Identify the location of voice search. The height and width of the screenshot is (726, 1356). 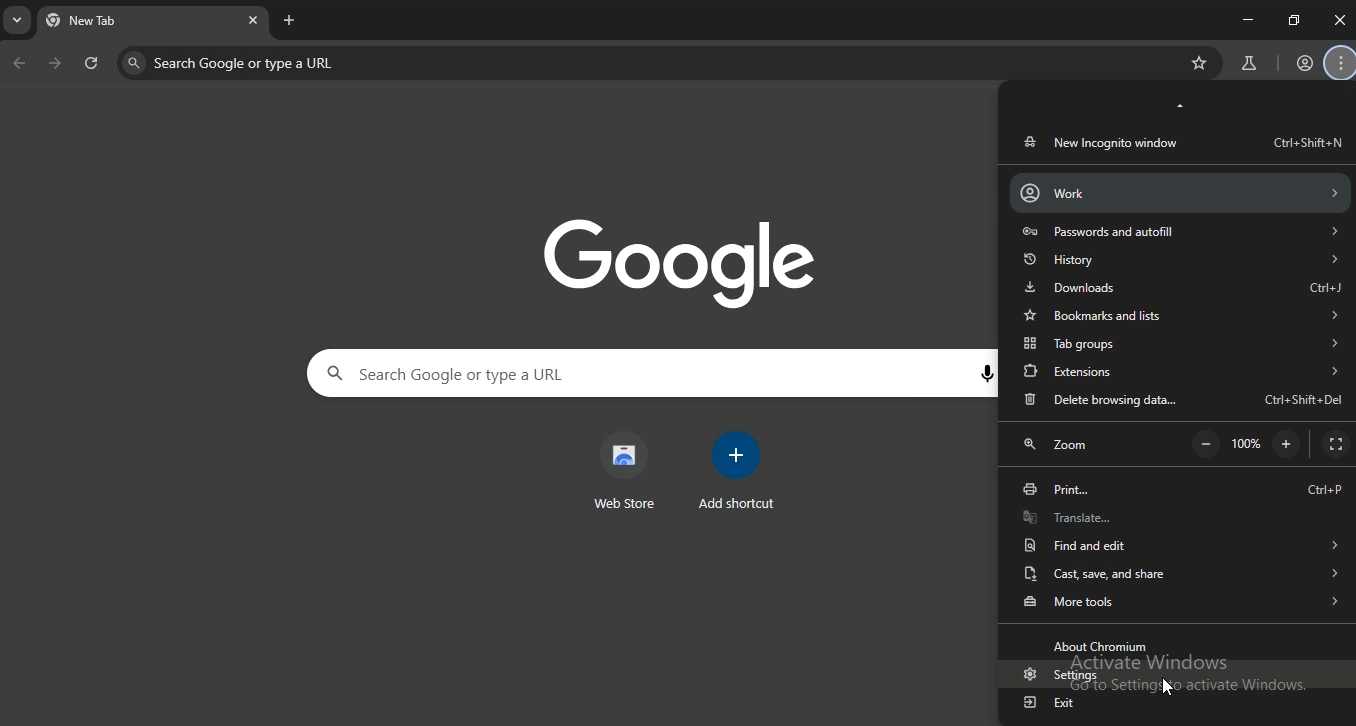
(985, 375).